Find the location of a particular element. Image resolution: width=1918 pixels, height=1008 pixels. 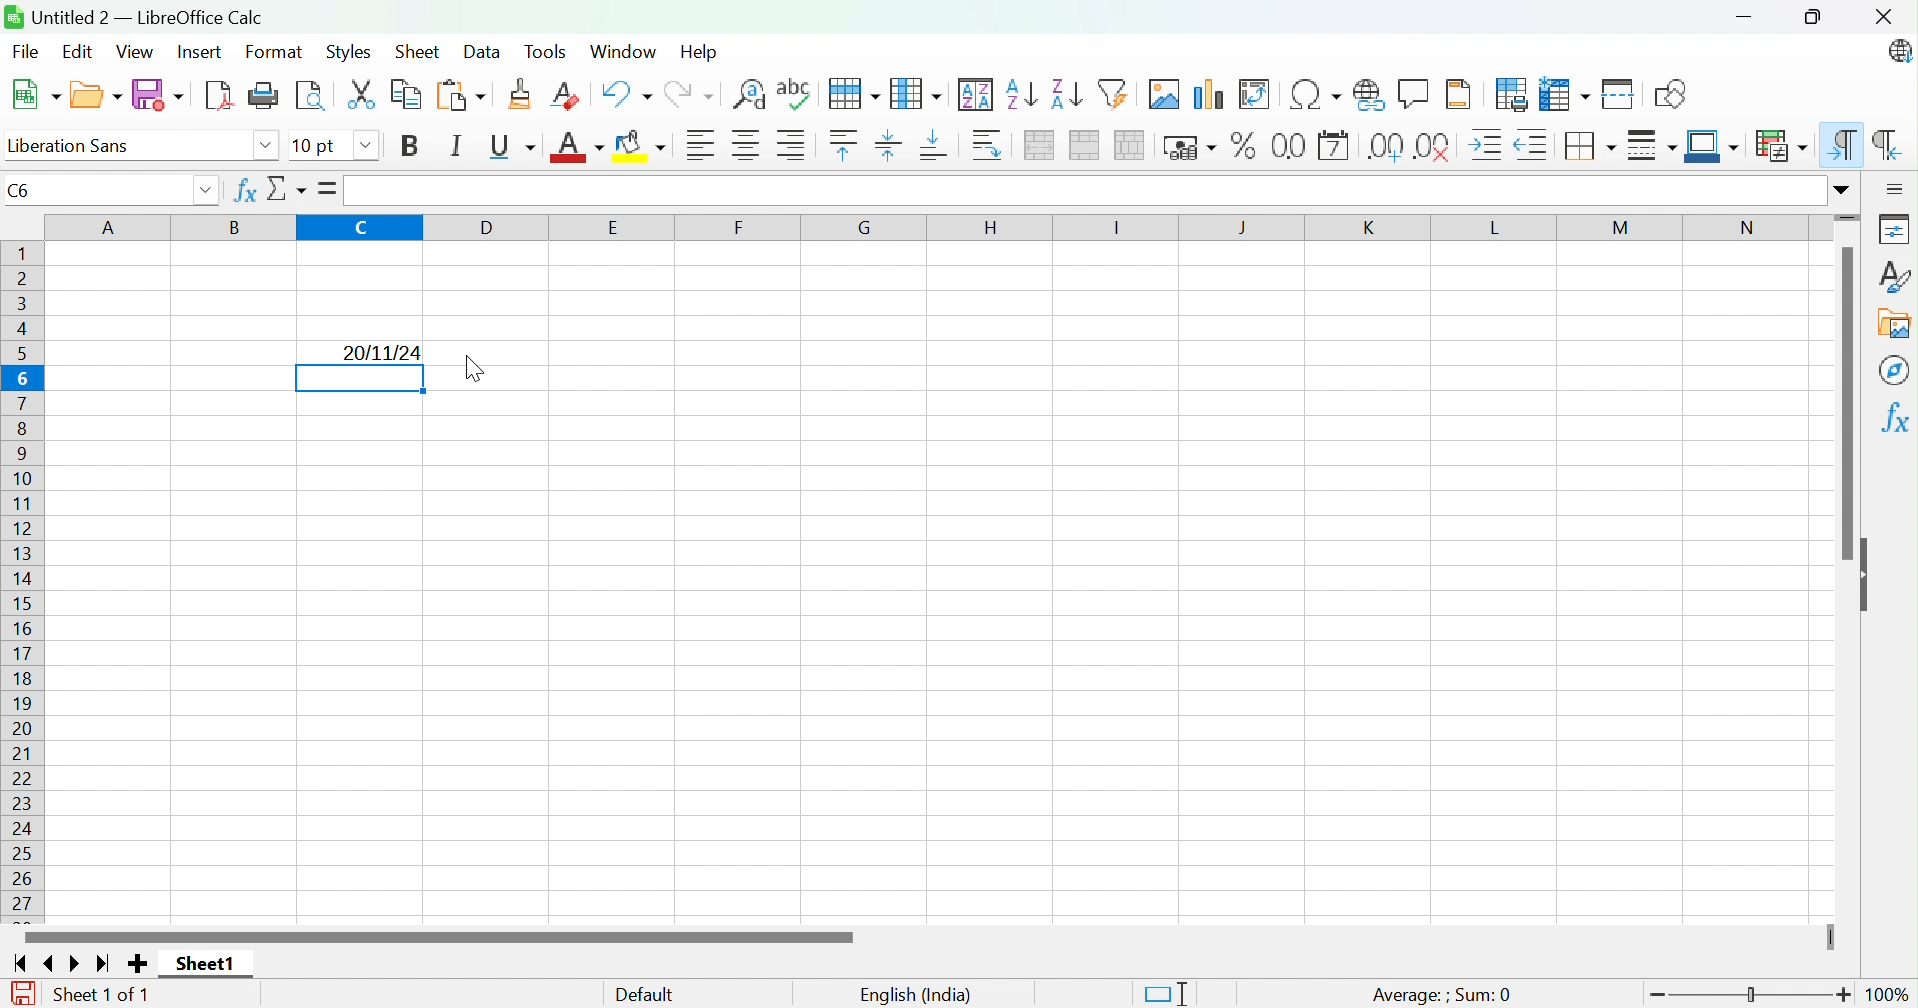

Print is located at coordinates (263, 95).